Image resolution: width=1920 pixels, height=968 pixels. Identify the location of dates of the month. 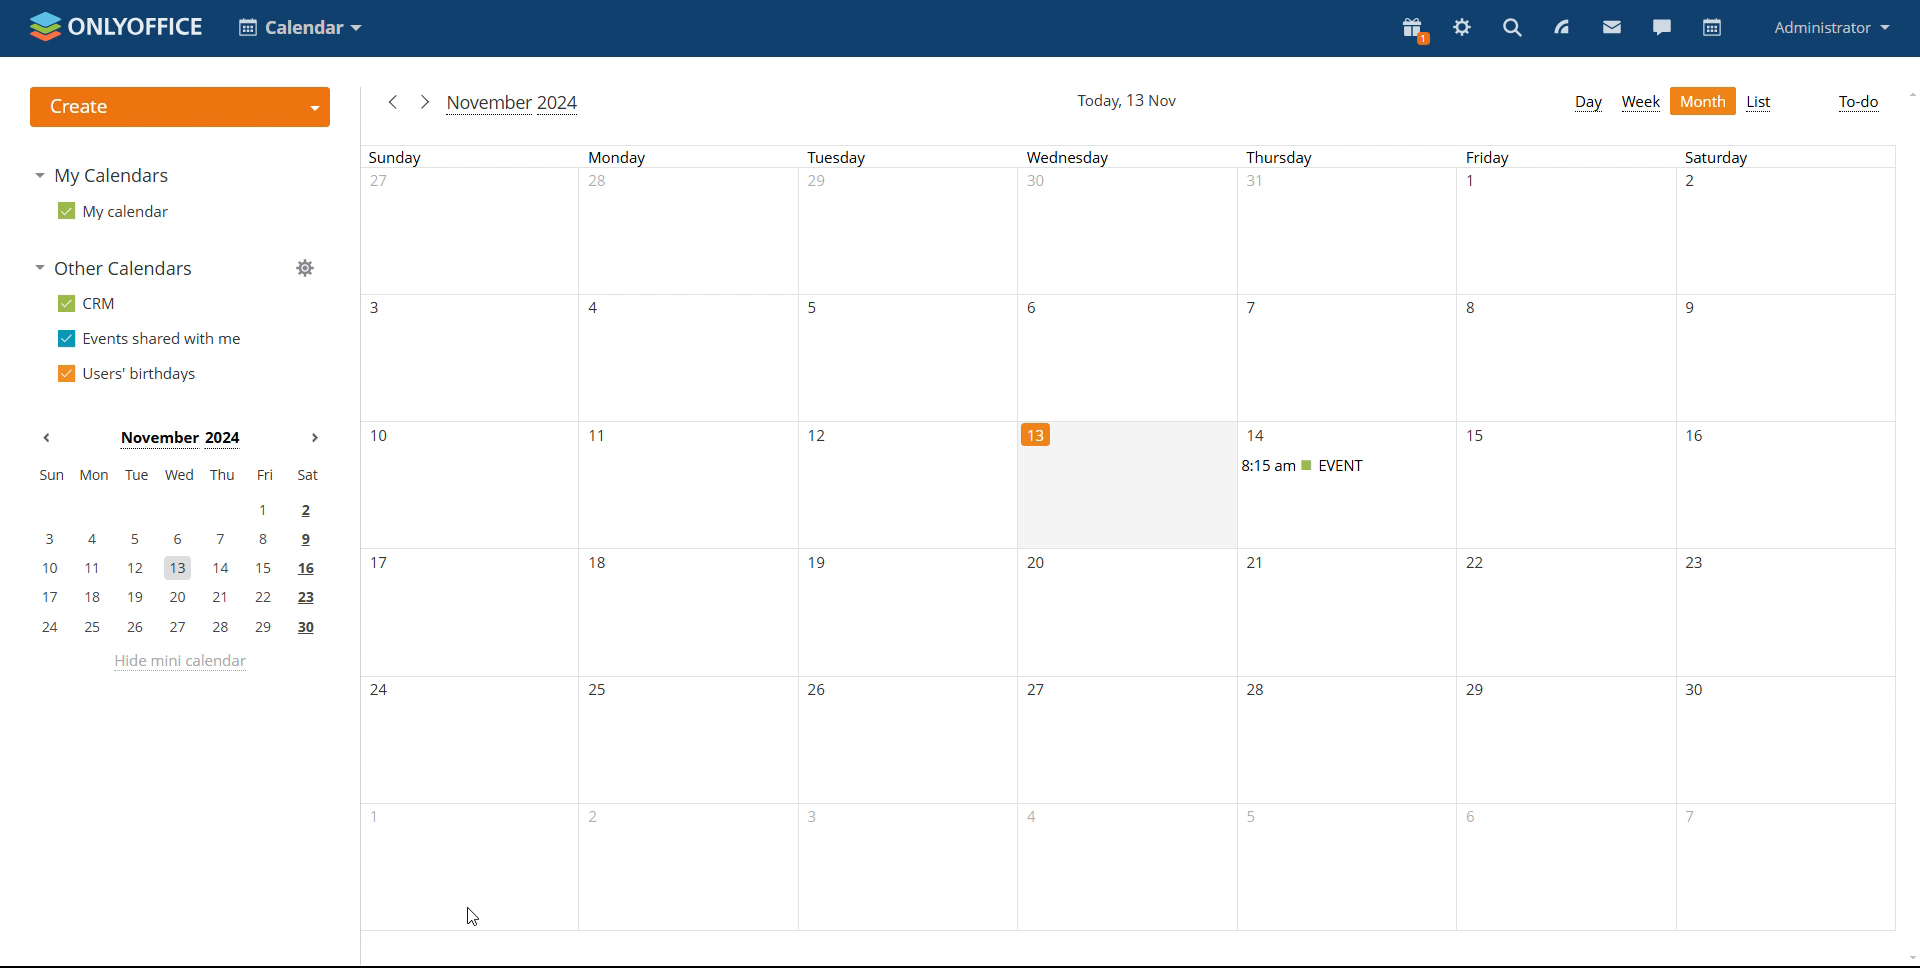
(695, 485).